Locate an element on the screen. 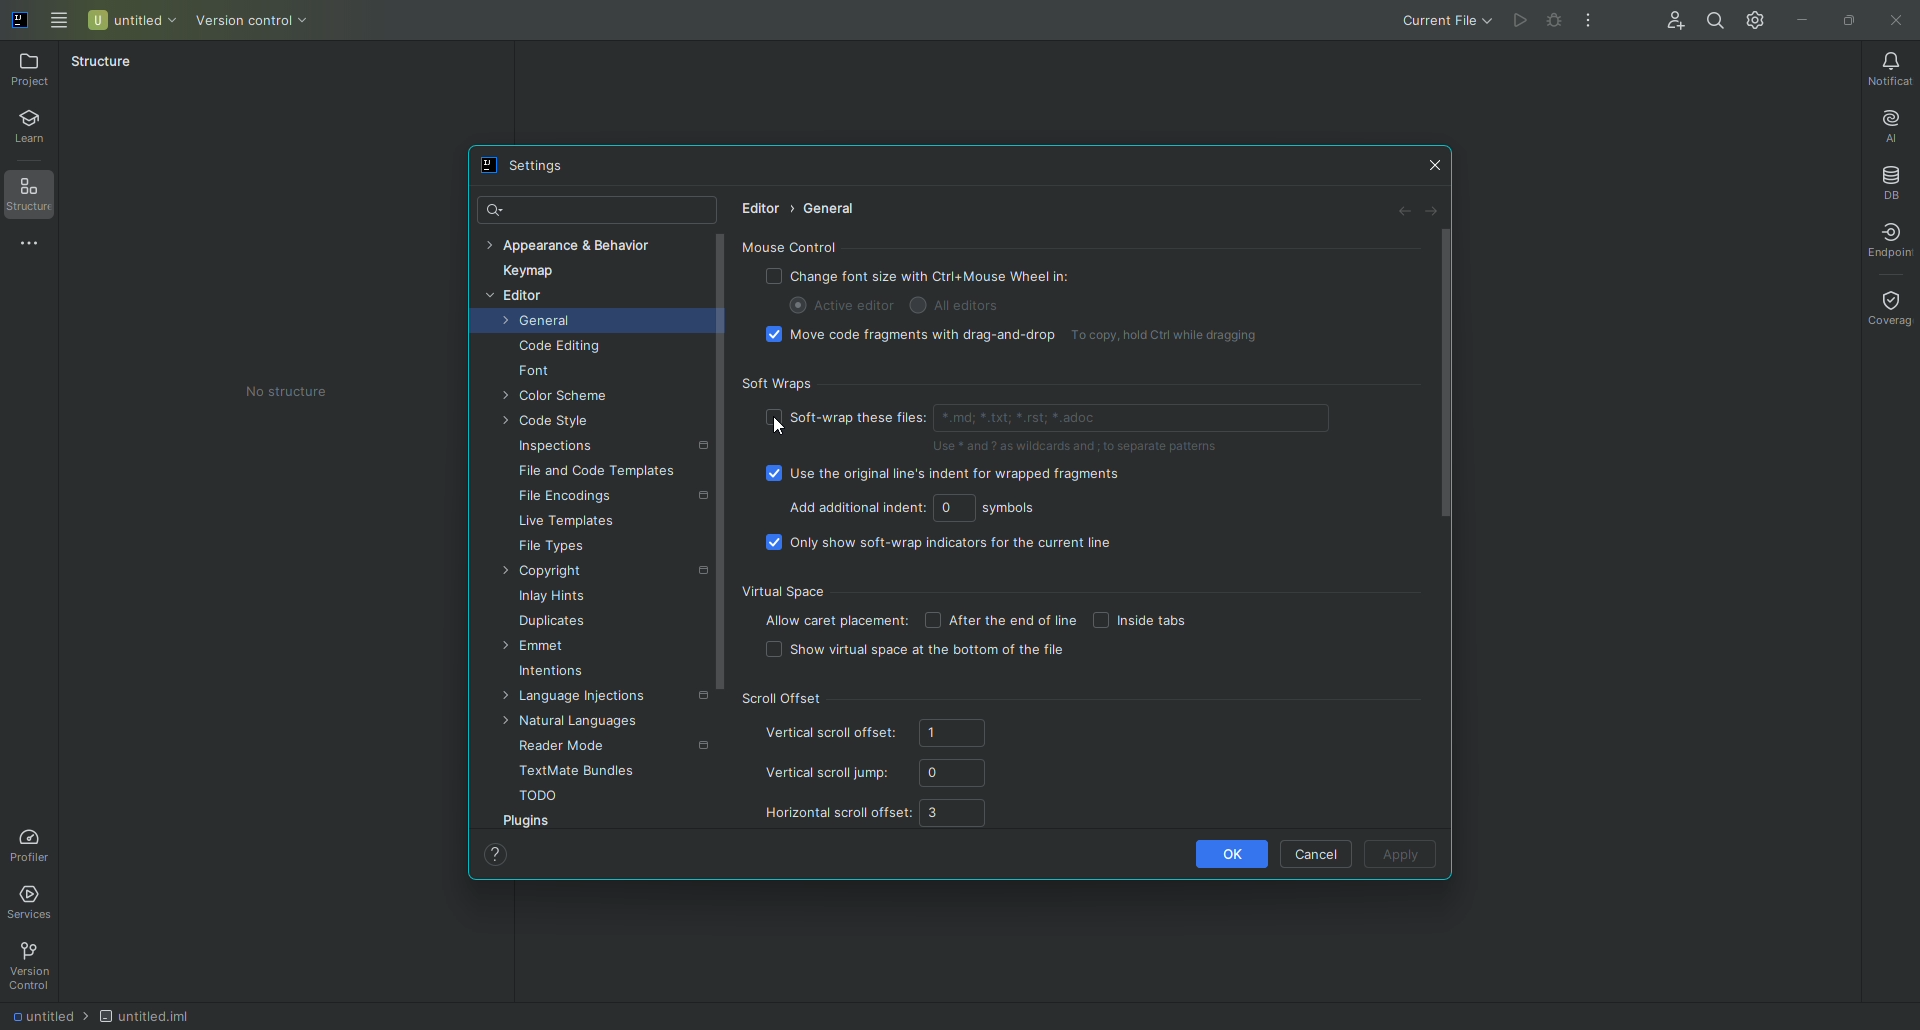 The width and height of the screenshot is (1920, 1030). Help is located at coordinates (497, 855).